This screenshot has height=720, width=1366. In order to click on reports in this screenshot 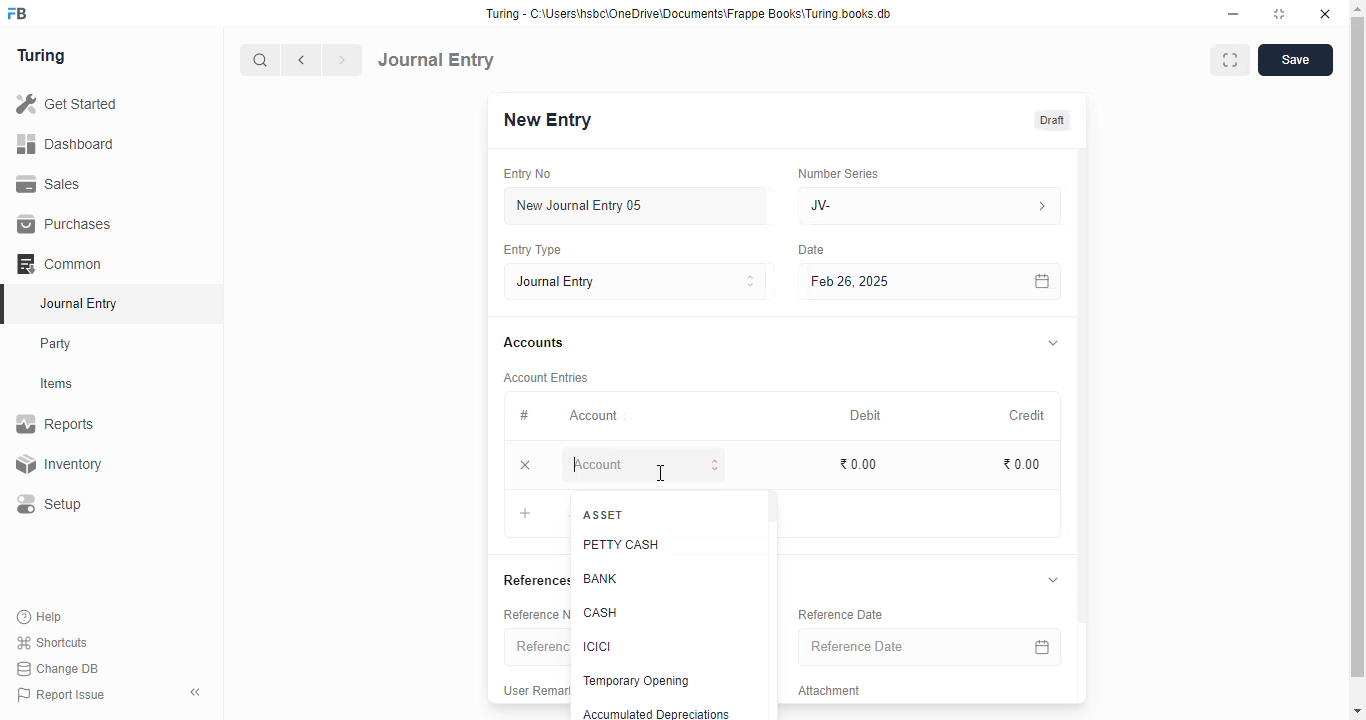, I will do `click(56, 424)`.